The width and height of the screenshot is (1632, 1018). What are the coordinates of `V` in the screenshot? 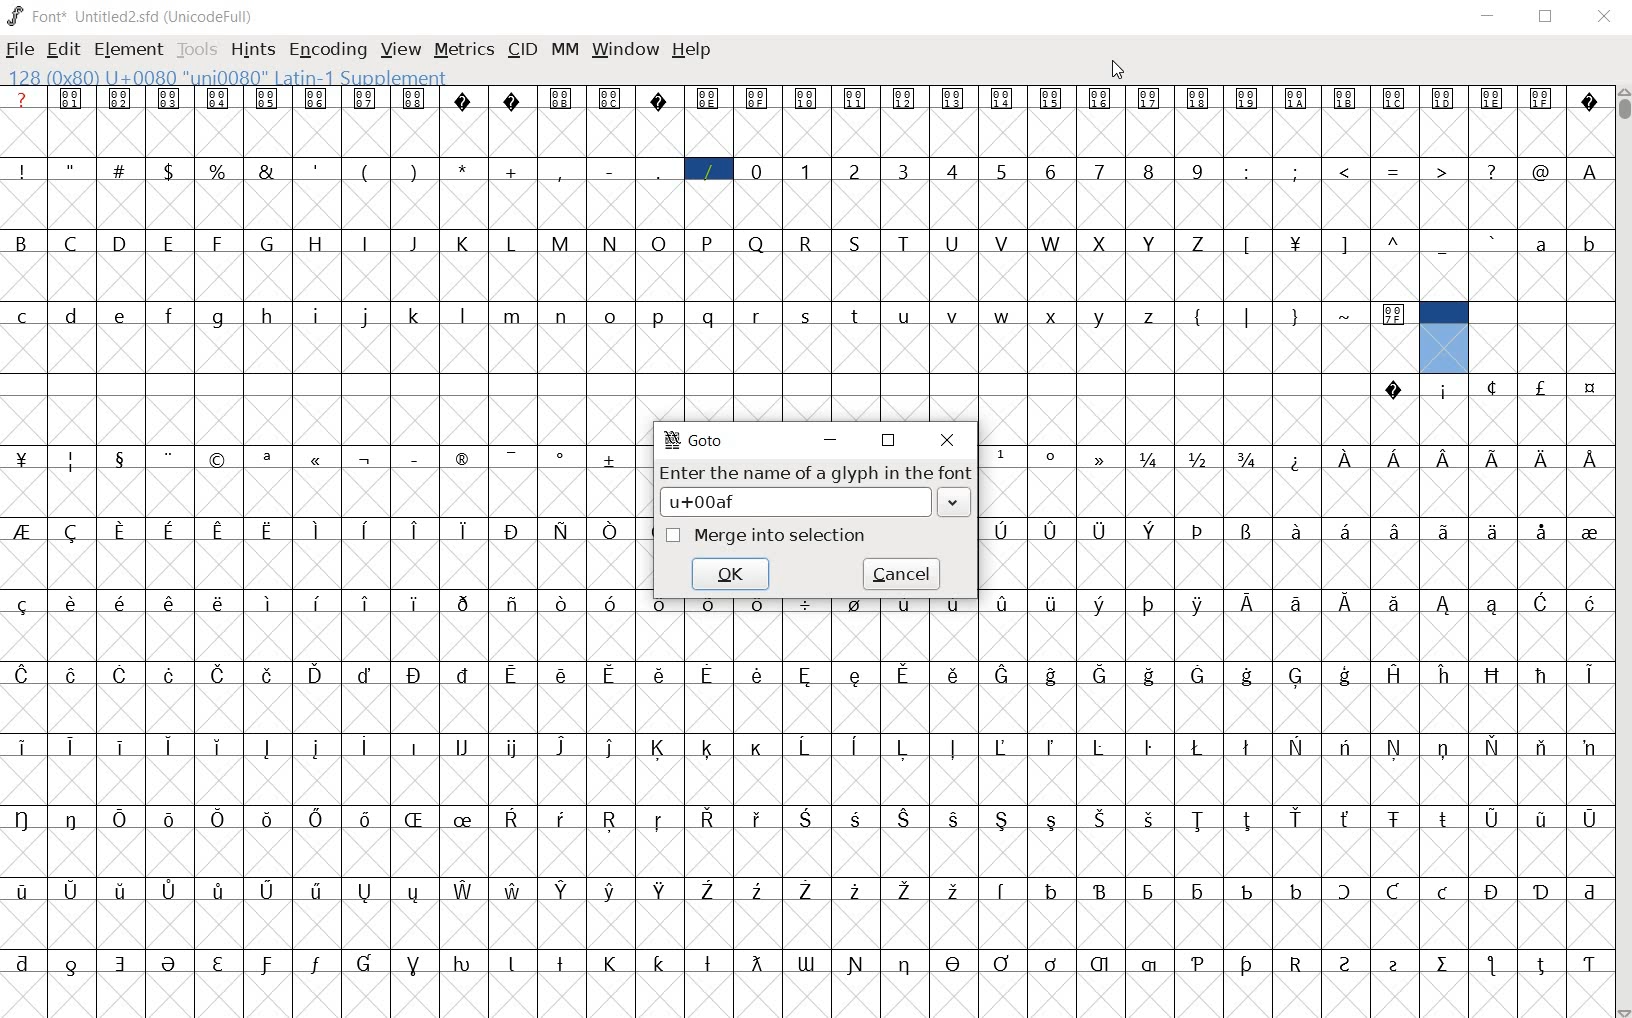 It's located at (1007, 242).